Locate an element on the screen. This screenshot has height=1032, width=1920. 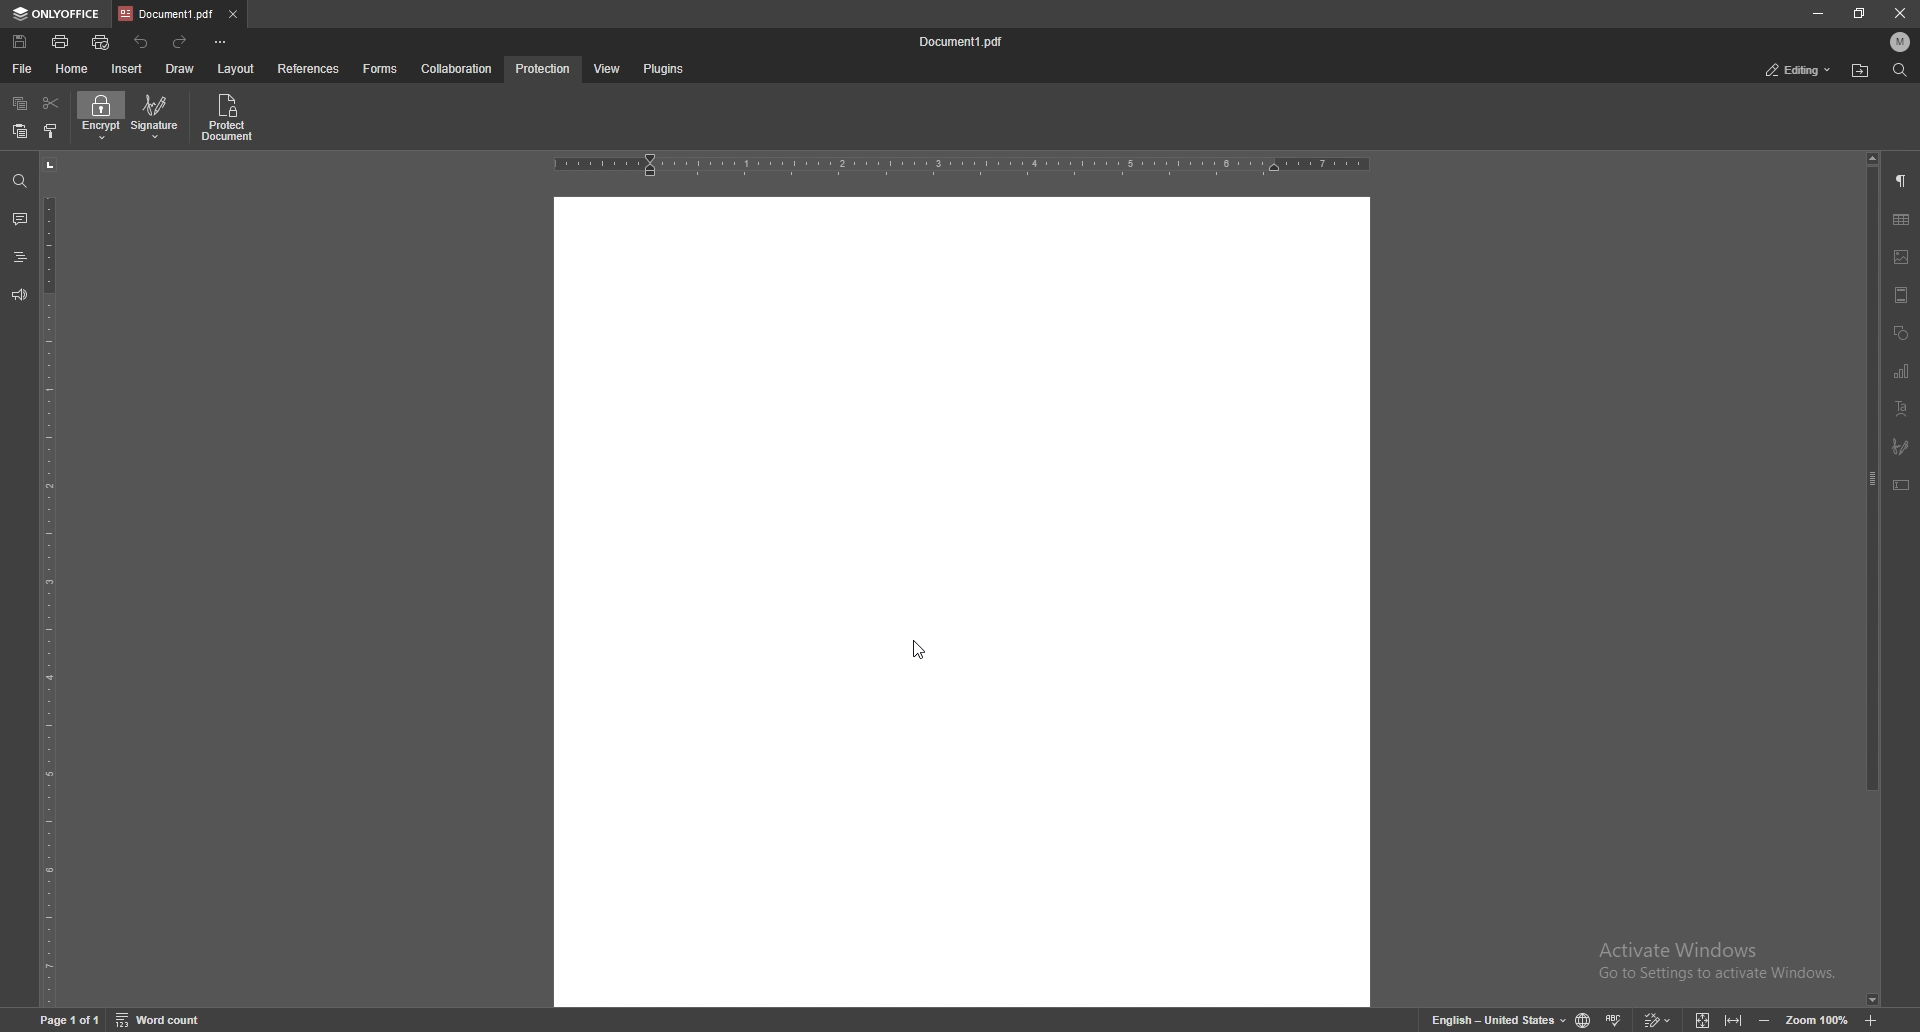
redo is located at coordinates (183, 43).